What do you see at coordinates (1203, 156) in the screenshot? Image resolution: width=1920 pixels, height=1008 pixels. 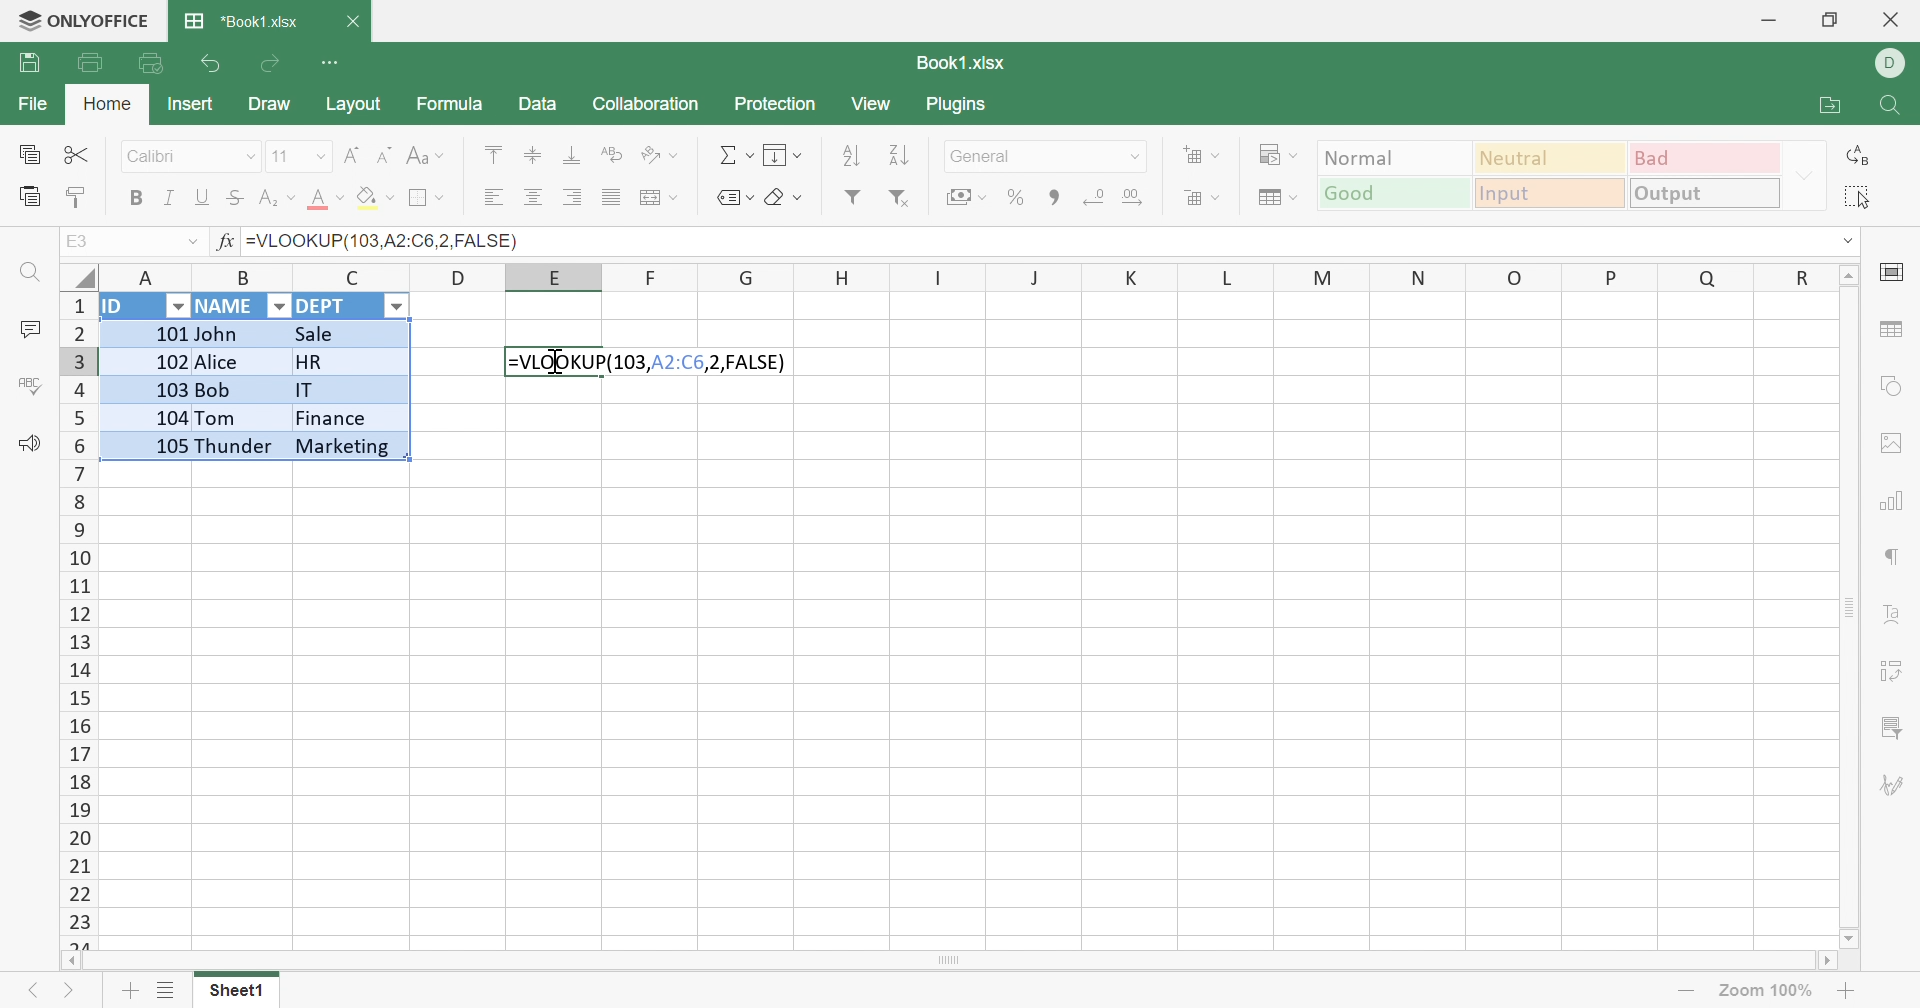 I see `Insert ` at bounding box center [1203, 156].